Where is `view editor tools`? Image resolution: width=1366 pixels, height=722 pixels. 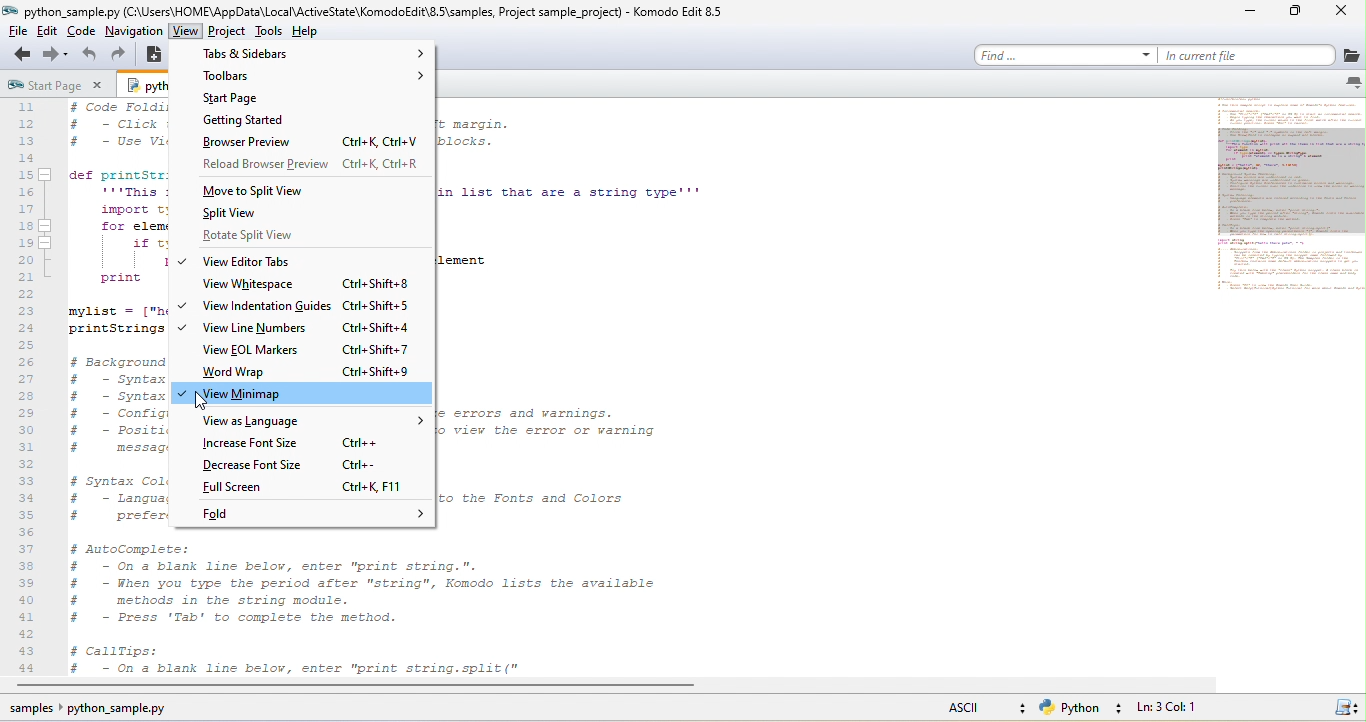
view editor tools is located at coordinates (251, 260).